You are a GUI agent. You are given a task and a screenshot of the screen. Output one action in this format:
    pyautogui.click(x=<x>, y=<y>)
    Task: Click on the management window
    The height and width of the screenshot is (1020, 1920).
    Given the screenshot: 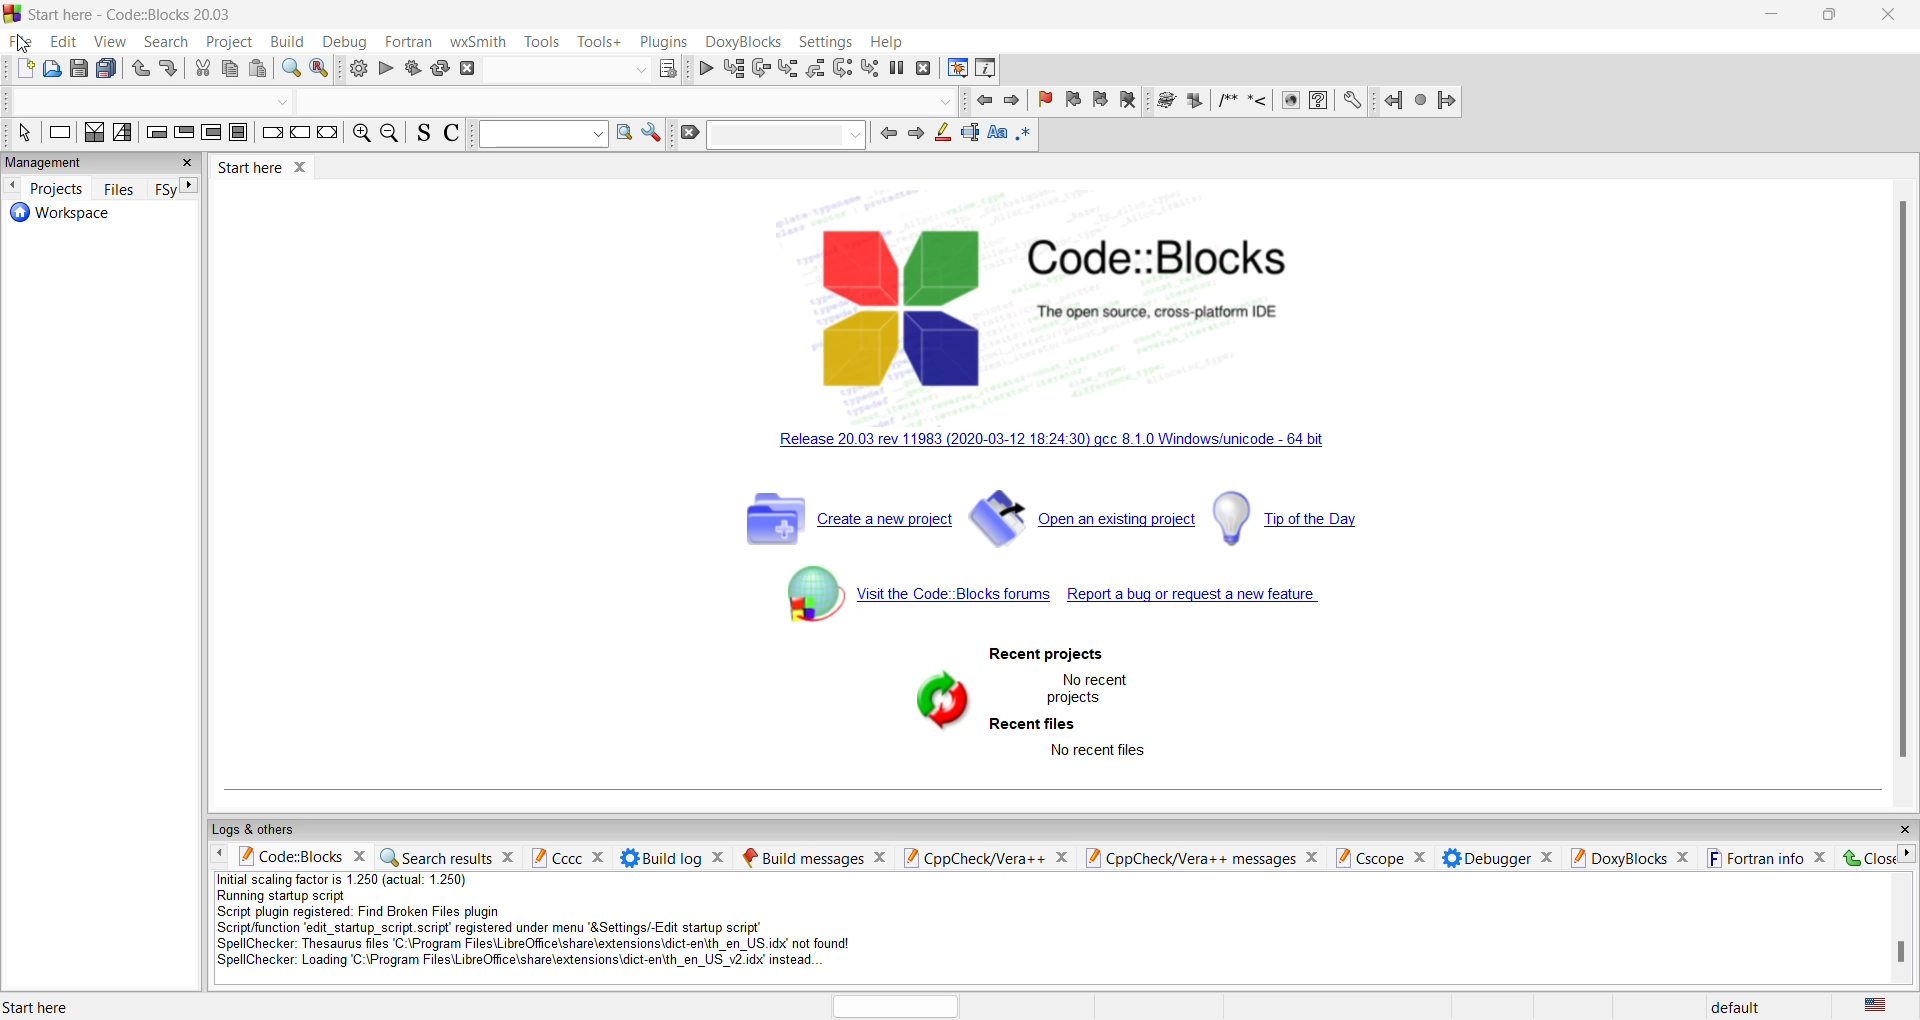 What is the action you would take?
    pyautogui.click(x=104, y=166)
    